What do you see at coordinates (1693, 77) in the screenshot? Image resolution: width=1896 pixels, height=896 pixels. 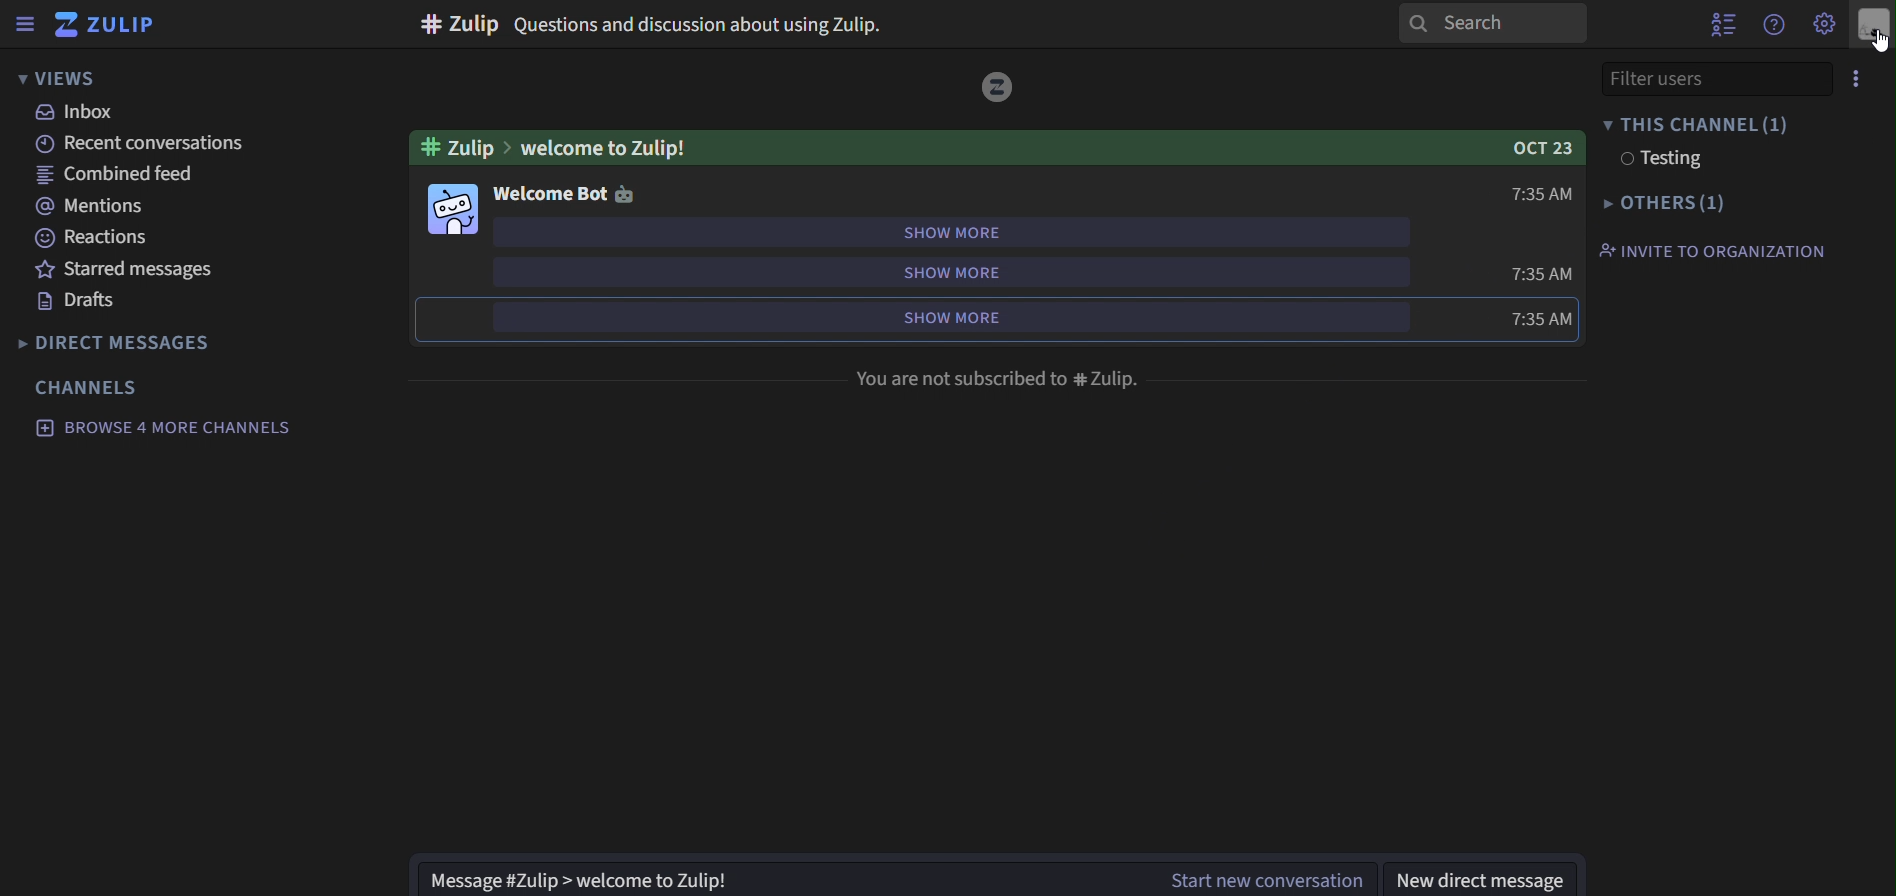 I see `filter users` at bounding box center [1693, 77].